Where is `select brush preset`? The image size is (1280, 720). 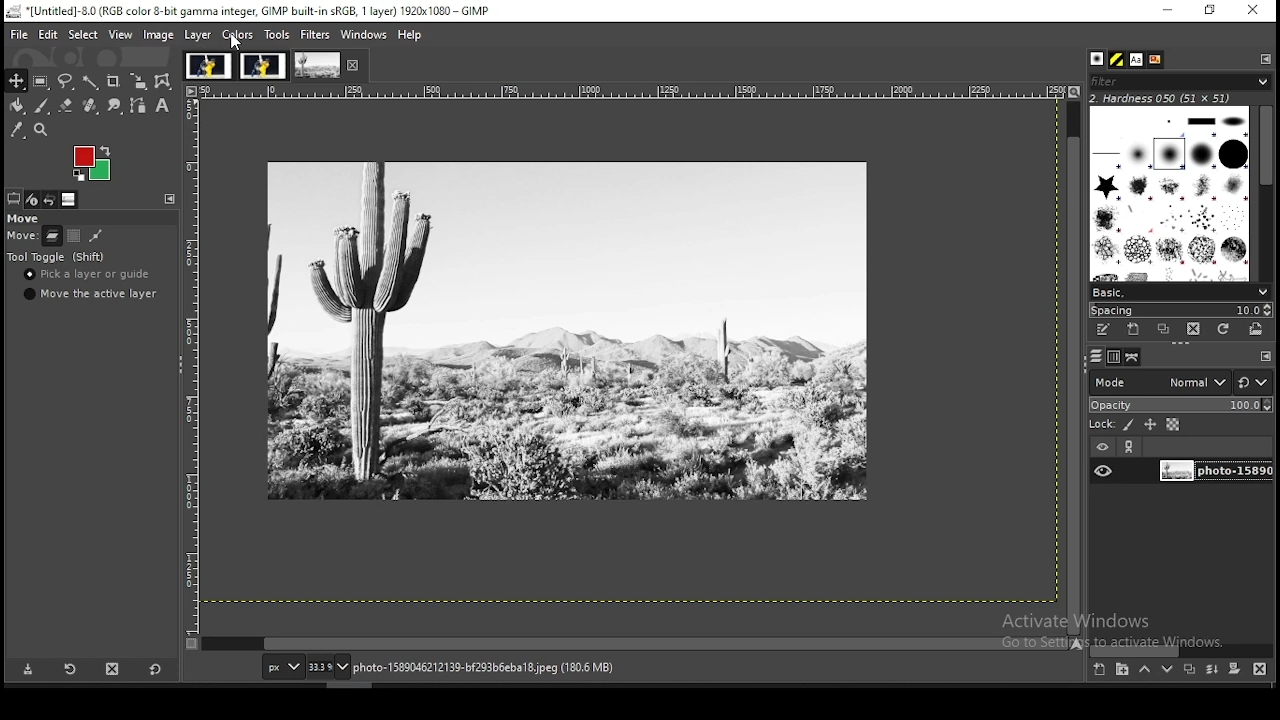
select brush preset is located at coordinates (1178, 291).